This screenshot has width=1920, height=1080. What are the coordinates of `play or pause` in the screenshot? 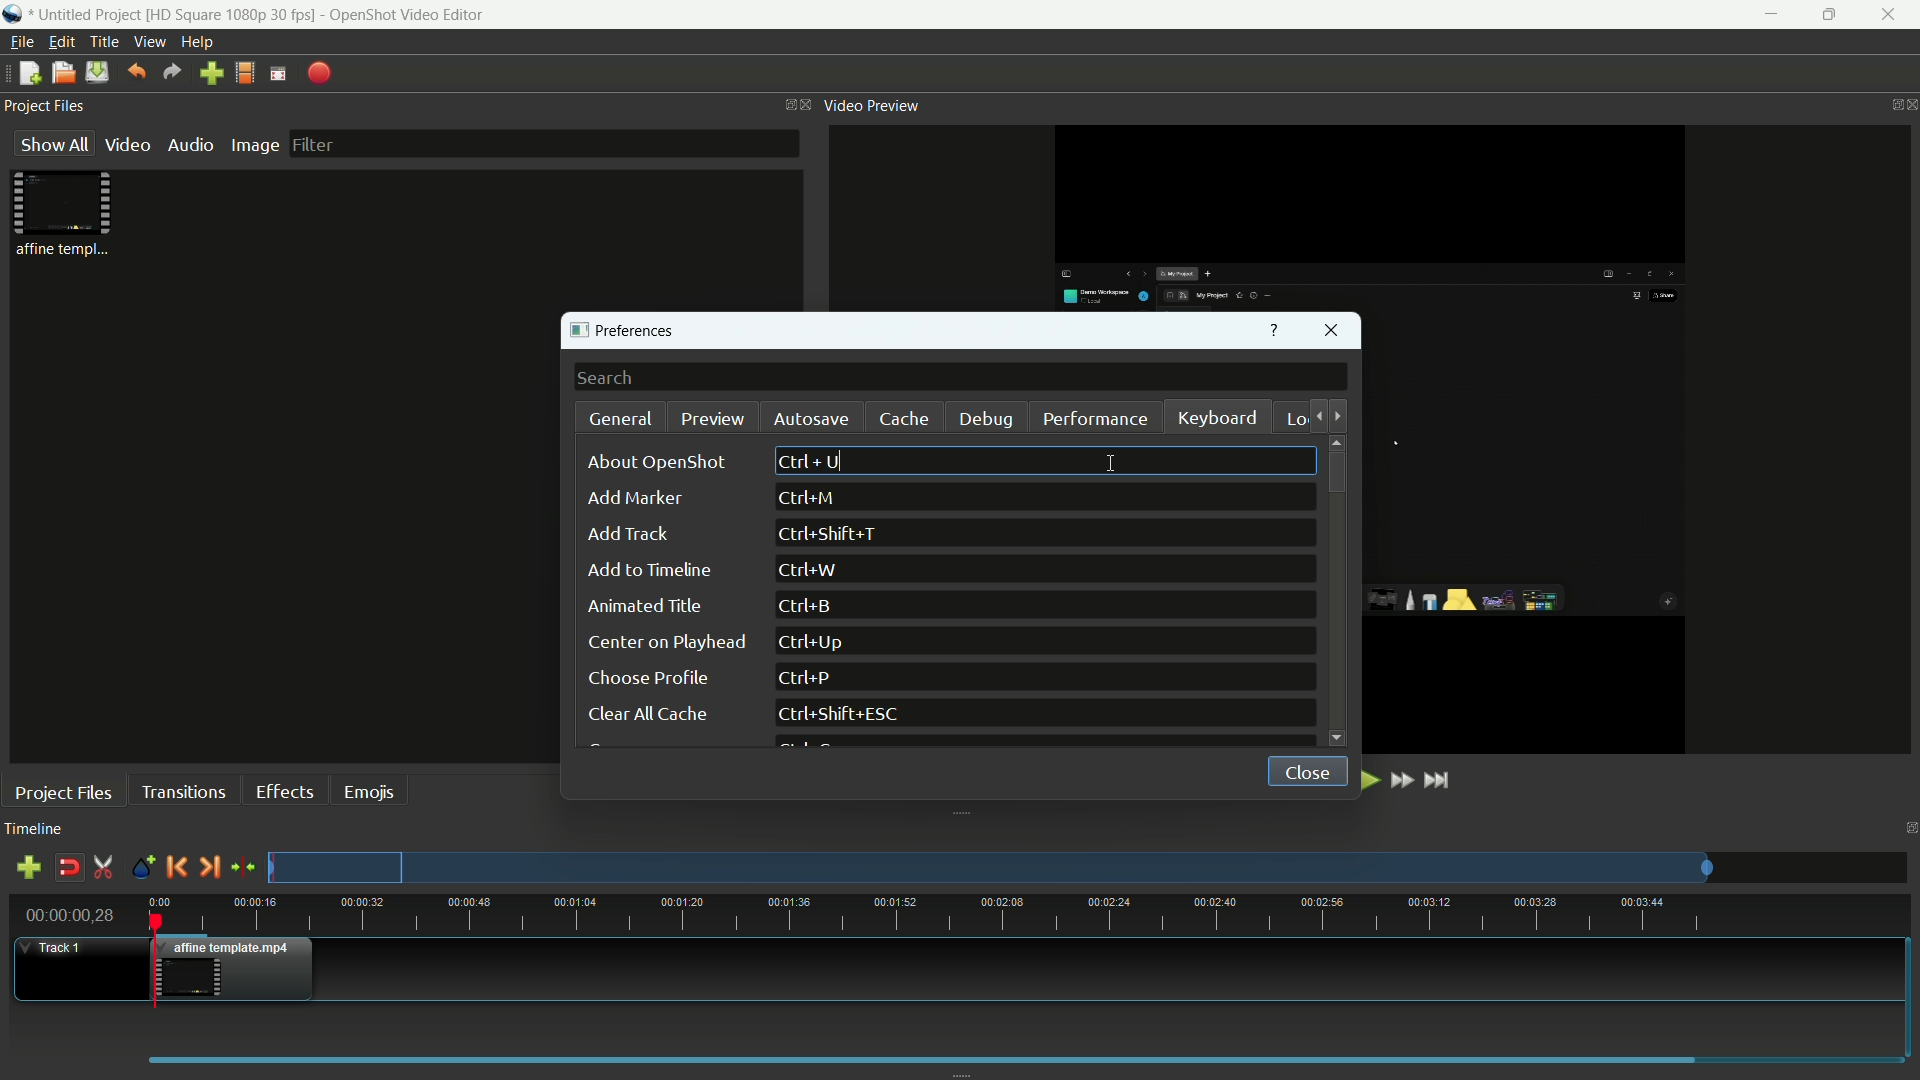 It's located at (1367, 780).